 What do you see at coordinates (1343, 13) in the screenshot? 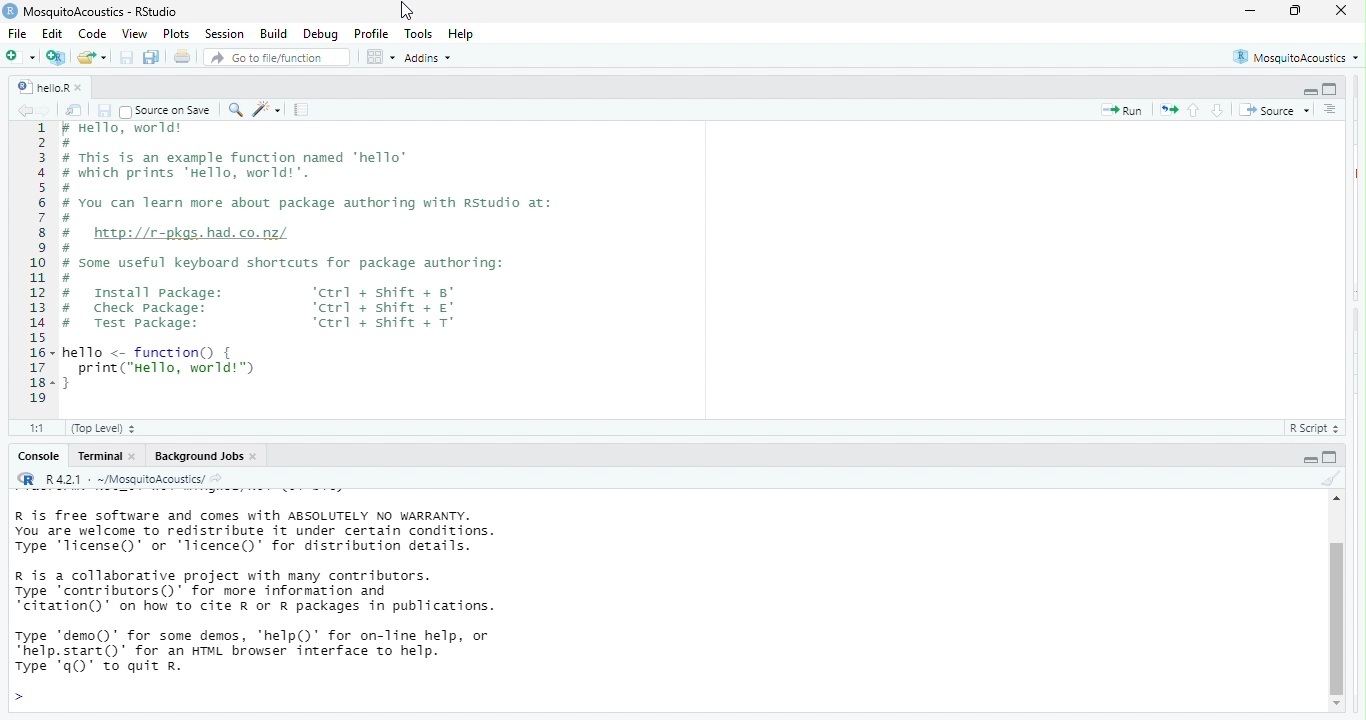
I see `close` at bounding box center [1343, 13].